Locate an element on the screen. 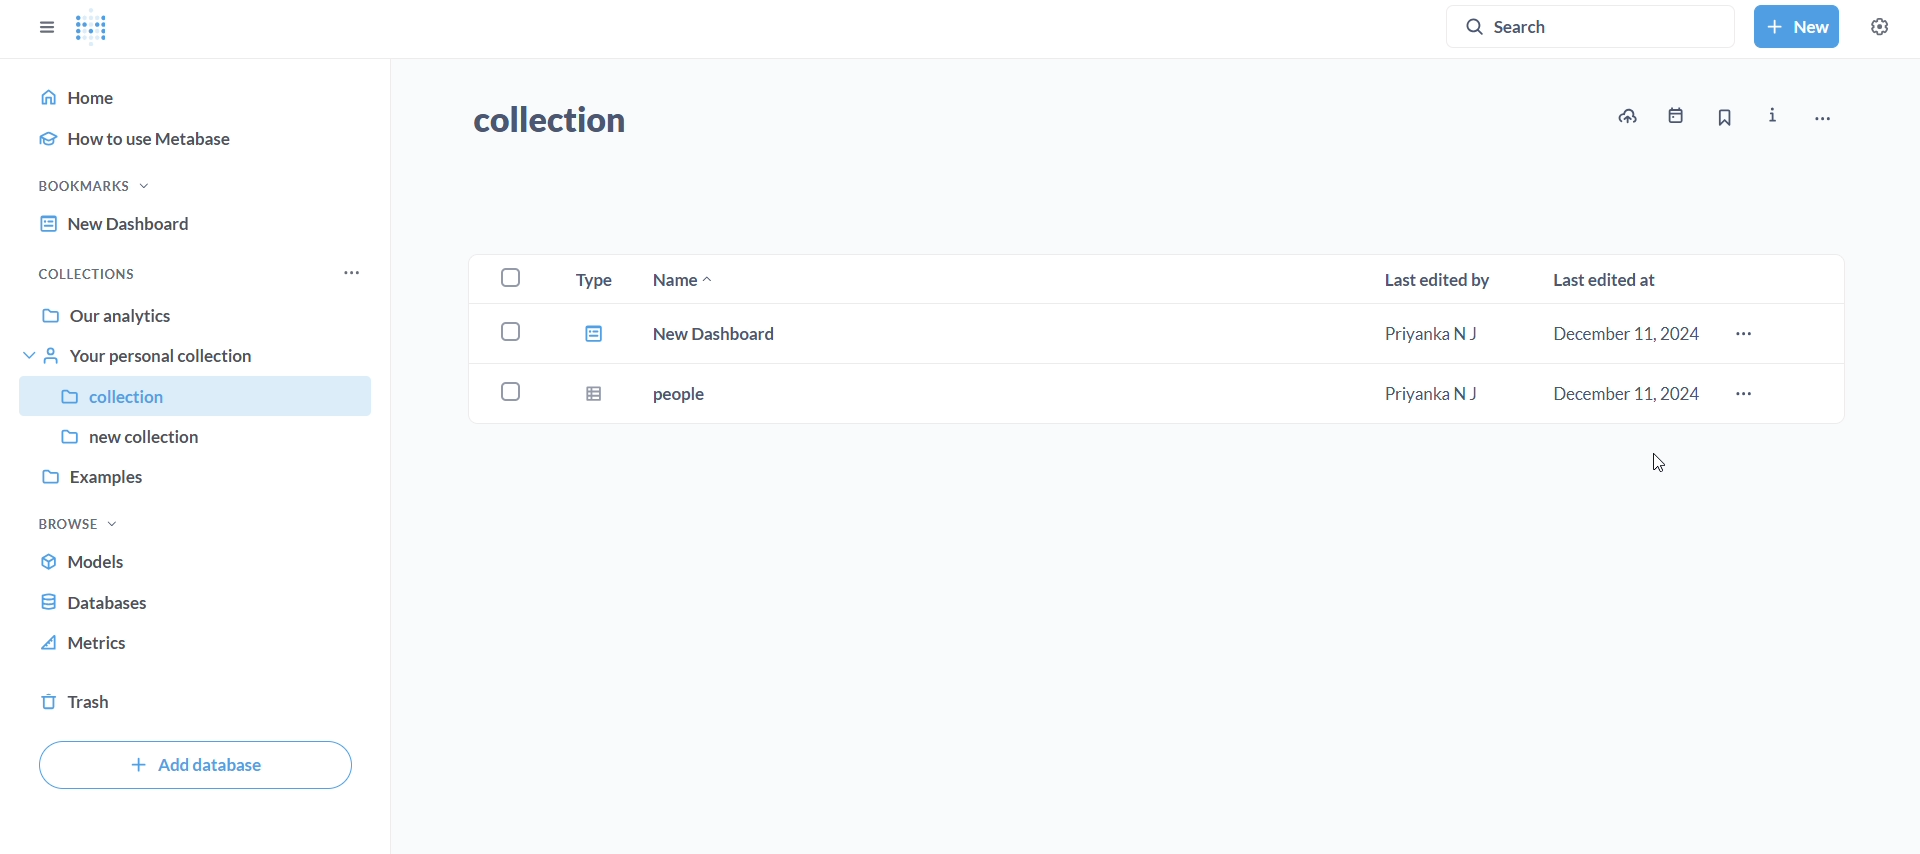 The height and width of the screenshot is (854, 1920). new collection is located at coordinates (184, 439).